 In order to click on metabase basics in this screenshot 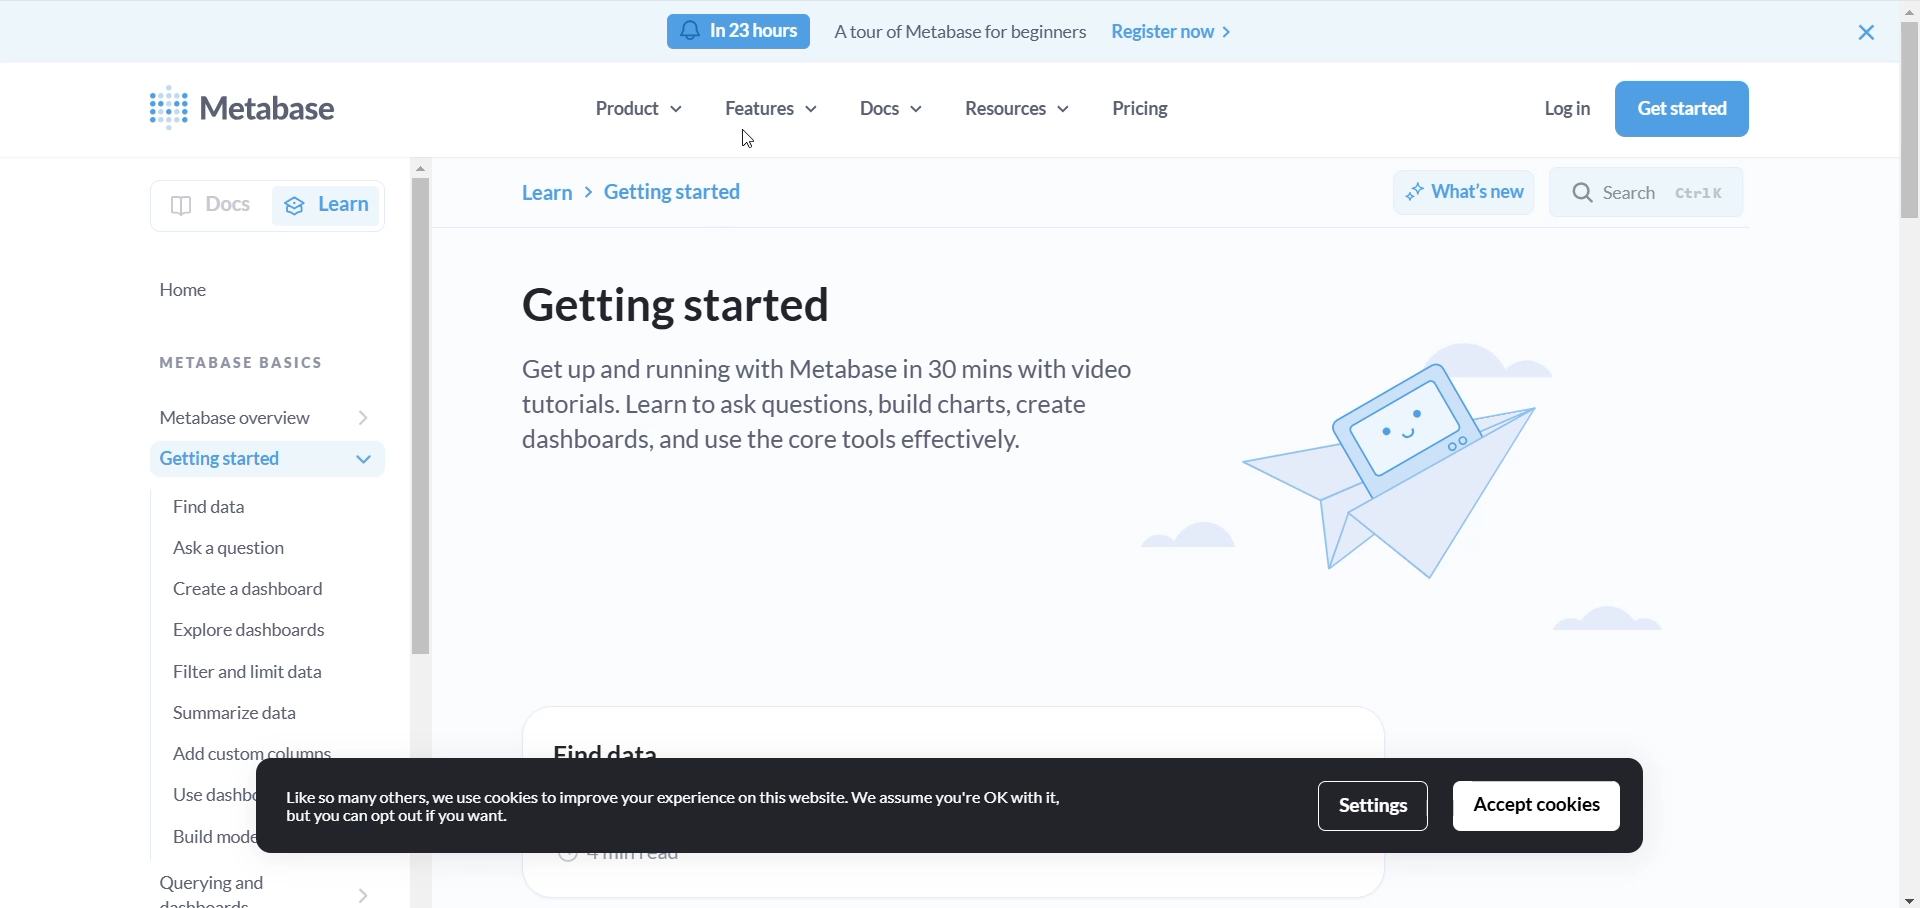, I will do `click(242, 363)`.